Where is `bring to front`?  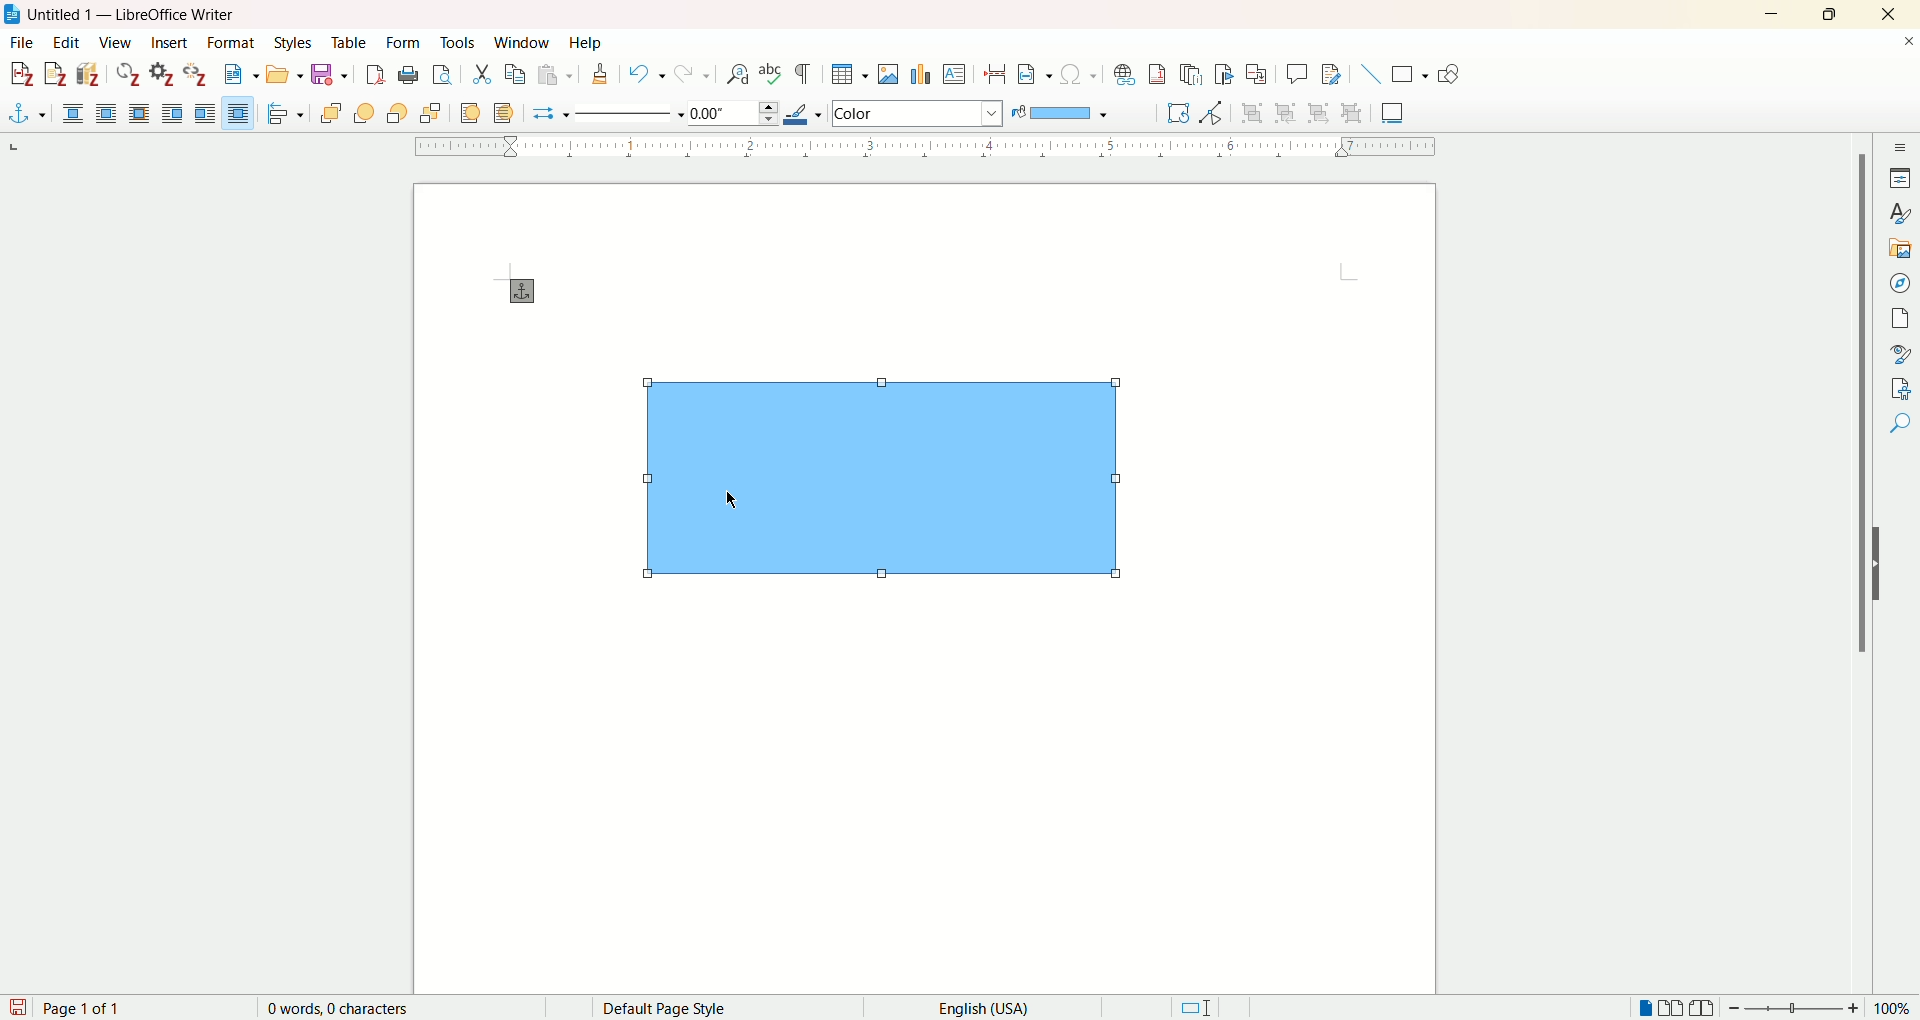 bring to front is located at coordinates (330, 111).